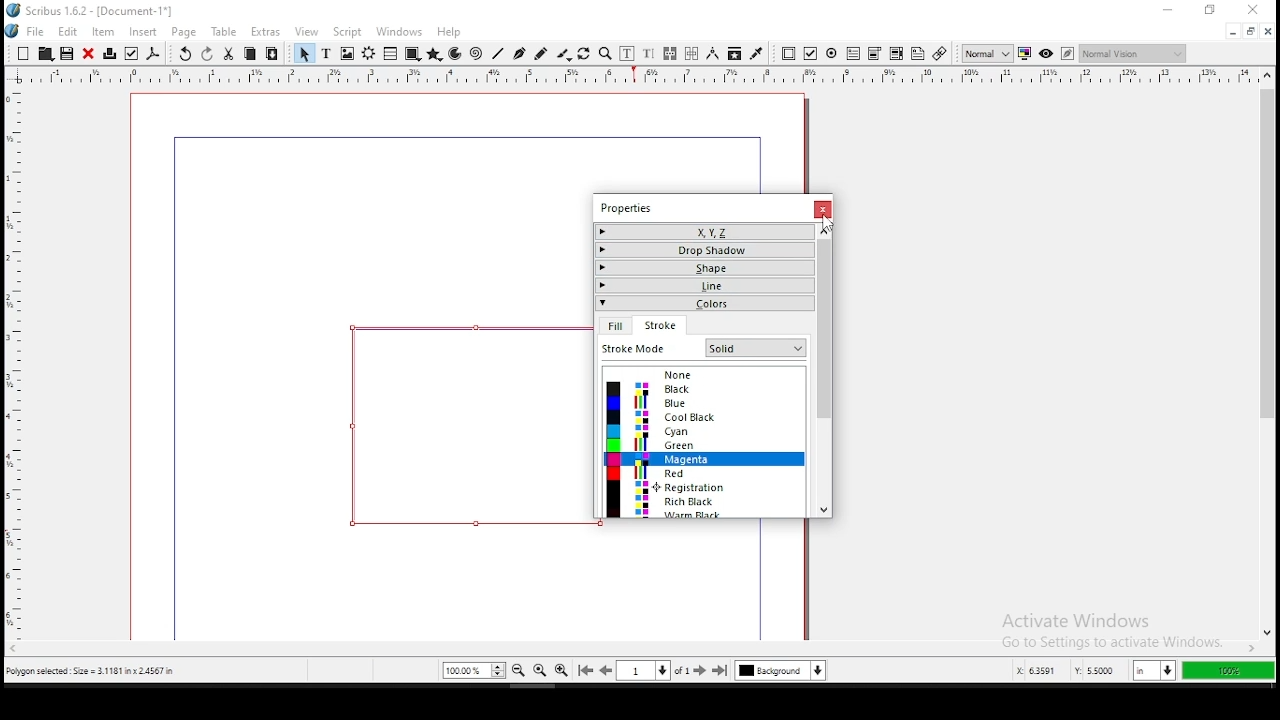 Image resolution: width=1280 pixels, height=720 pixels. Describe the element at coordinates (153, 54) in the screenshot. I see `save as pdf` at that location.